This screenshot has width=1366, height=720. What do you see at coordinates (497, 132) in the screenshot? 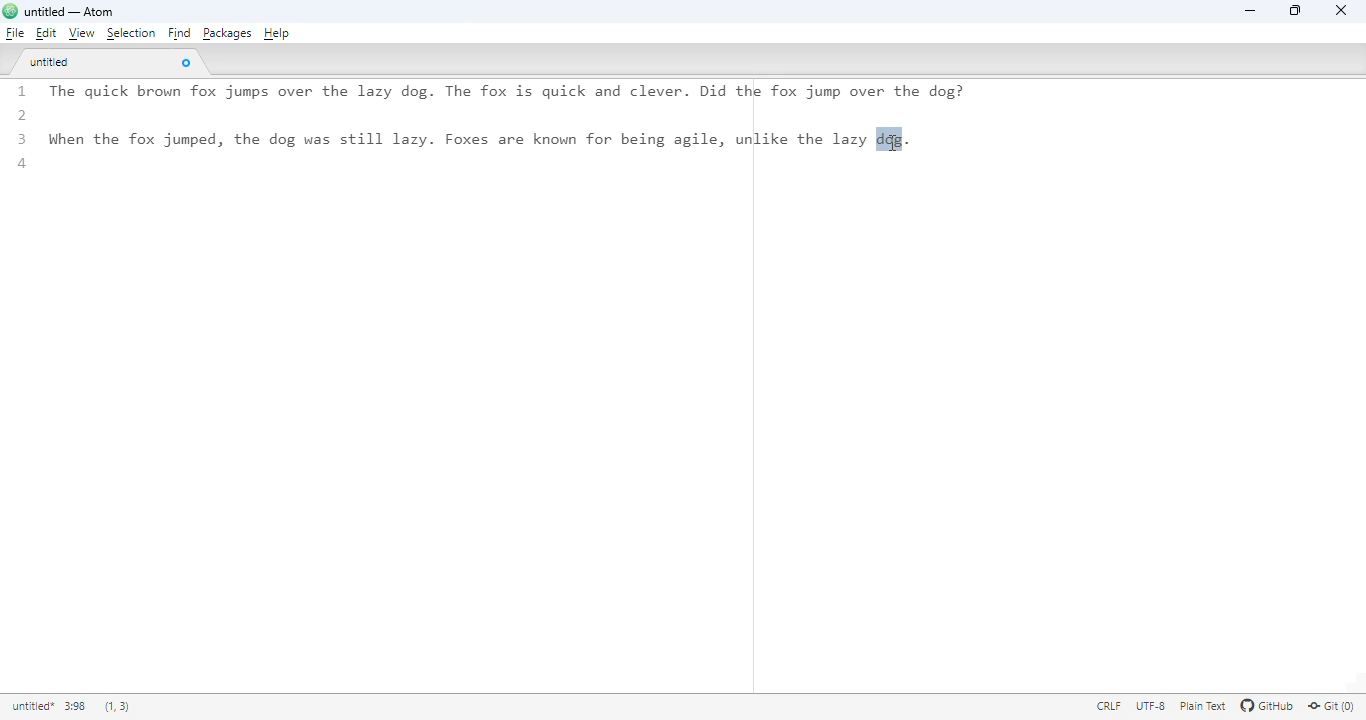
I see `1 The quick brown Tox jumps over the lazy dog. lhe fox 1s quick and clever. Did the Tox jump over the dog:
2
3 When the fox jumped, the dog was still lazy. Foxes are known for being agile, unlike the lazy dqg.
4` at bounding box center [497, 132].